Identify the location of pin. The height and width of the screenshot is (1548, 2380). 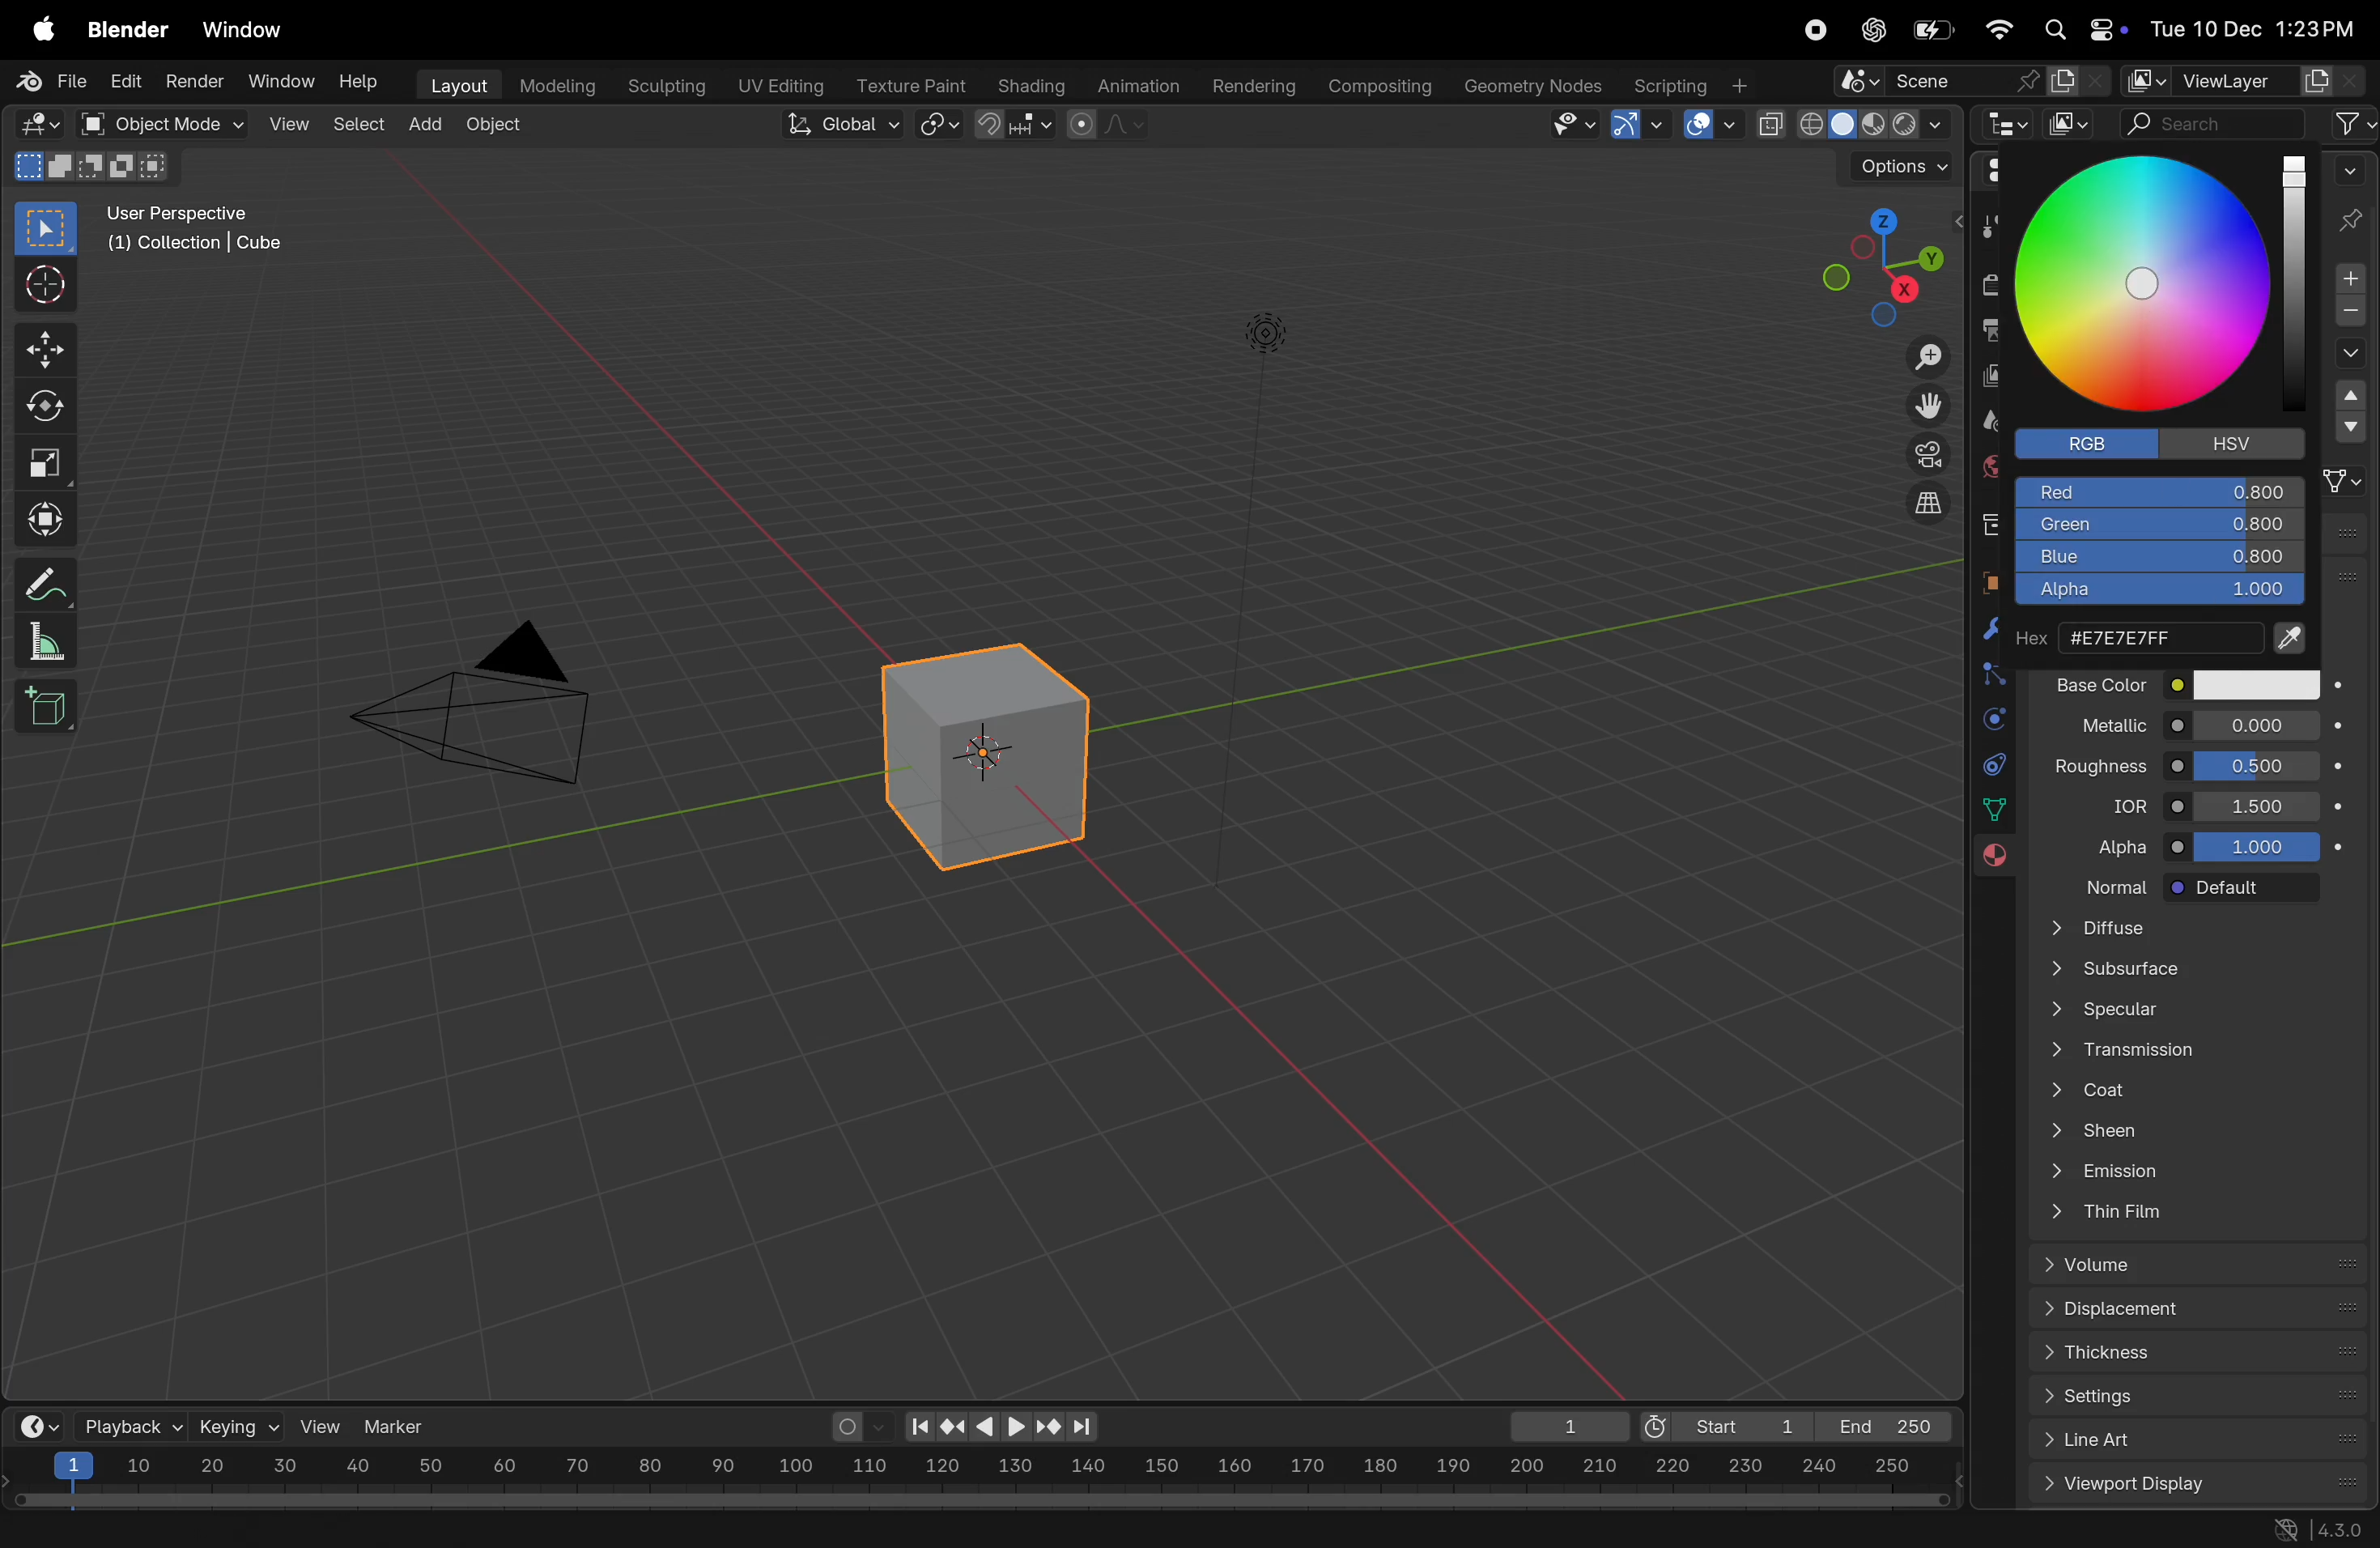
(2353, 198).